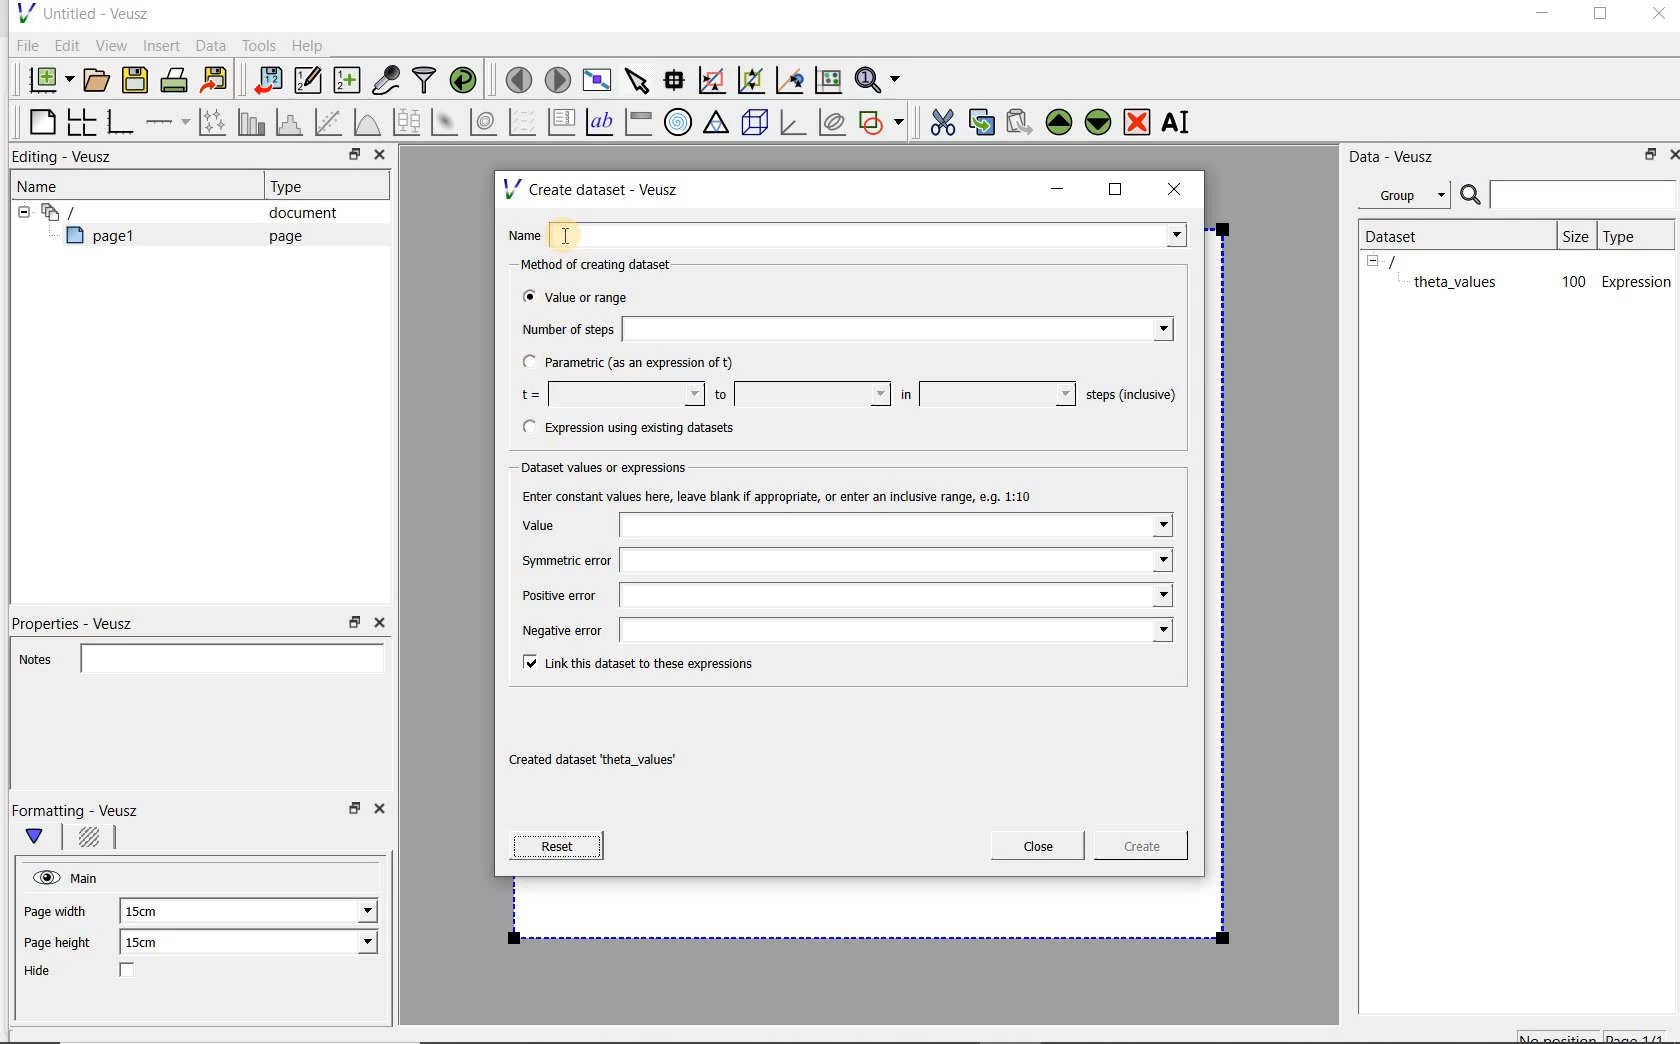 The width and height of the screenshot is (1680, 1044). Describe the element at coordinates (608, 395) in the screenshot. I see `t= ` at that location.